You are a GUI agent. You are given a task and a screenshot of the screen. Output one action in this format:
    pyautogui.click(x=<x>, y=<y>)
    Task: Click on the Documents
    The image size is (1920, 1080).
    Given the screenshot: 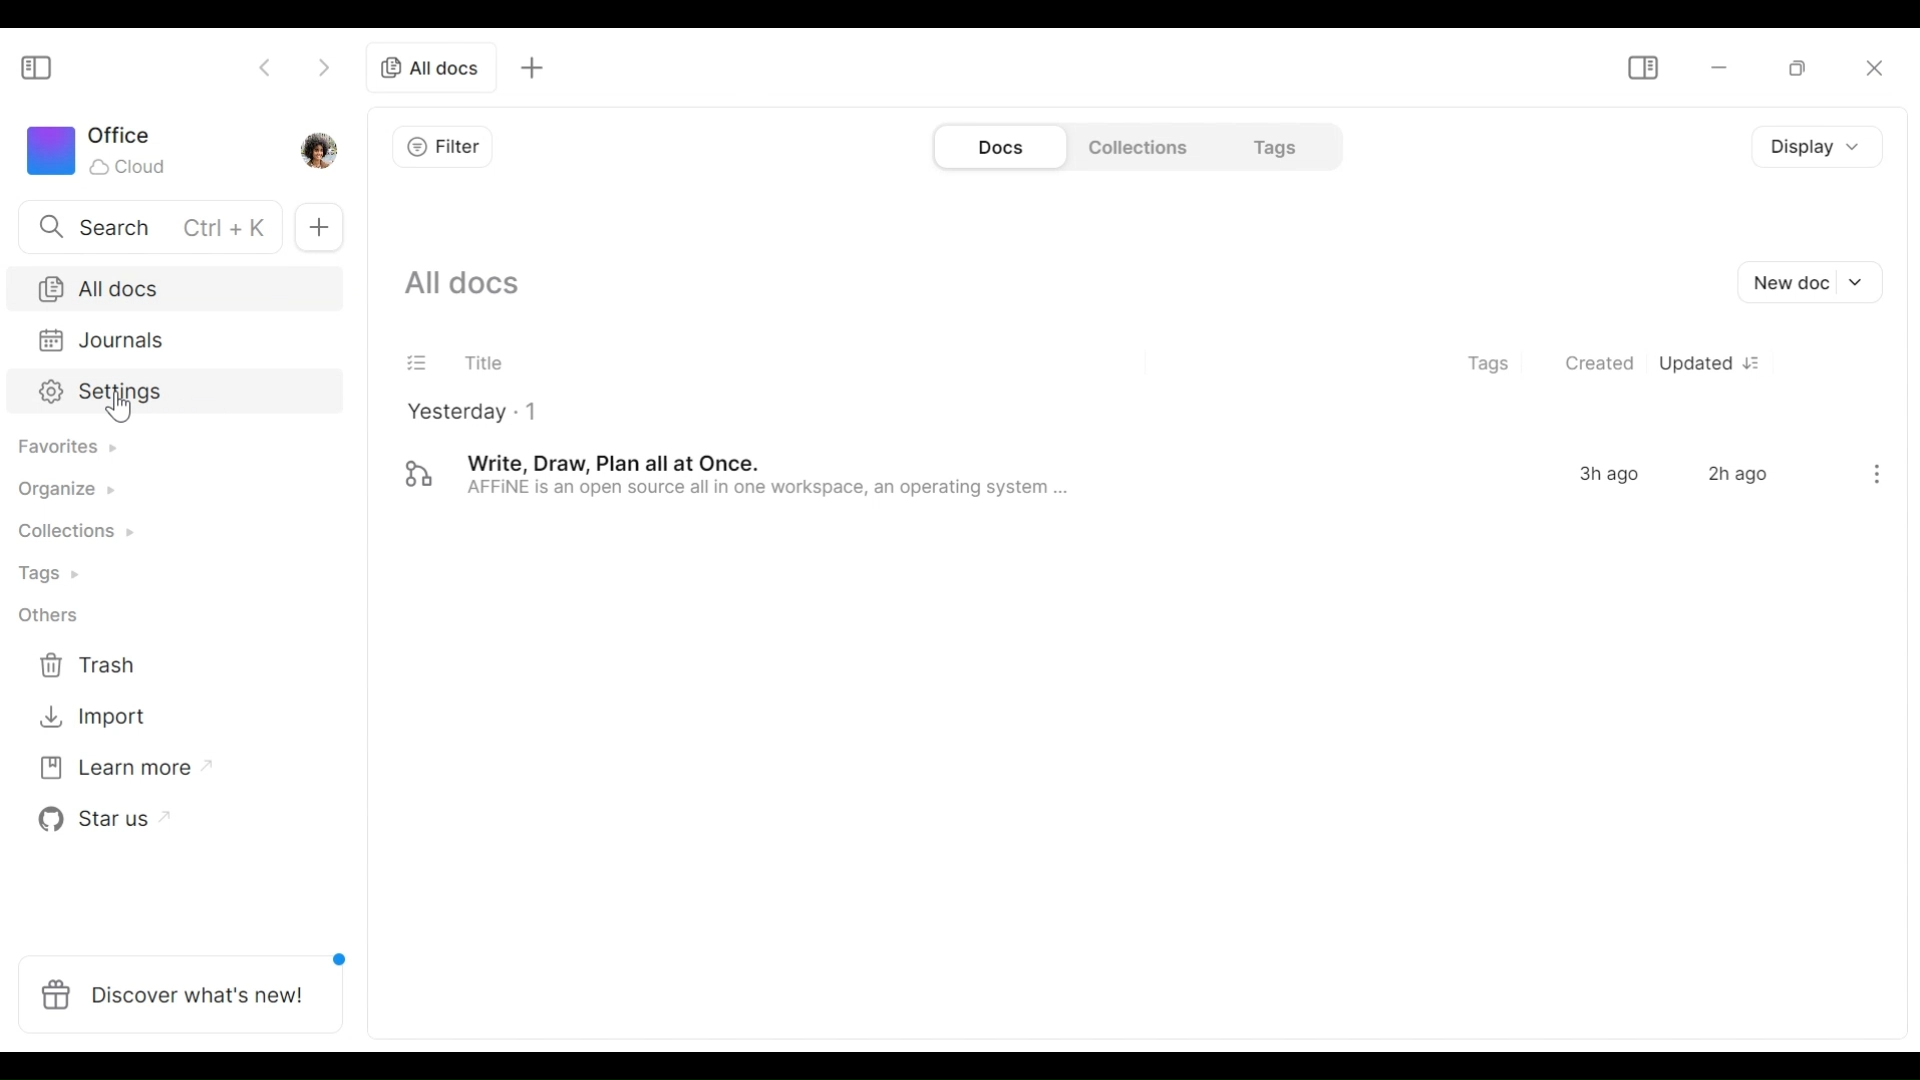 What is the action you would take?
    pyautogui.click(x=1001, y=147)
    